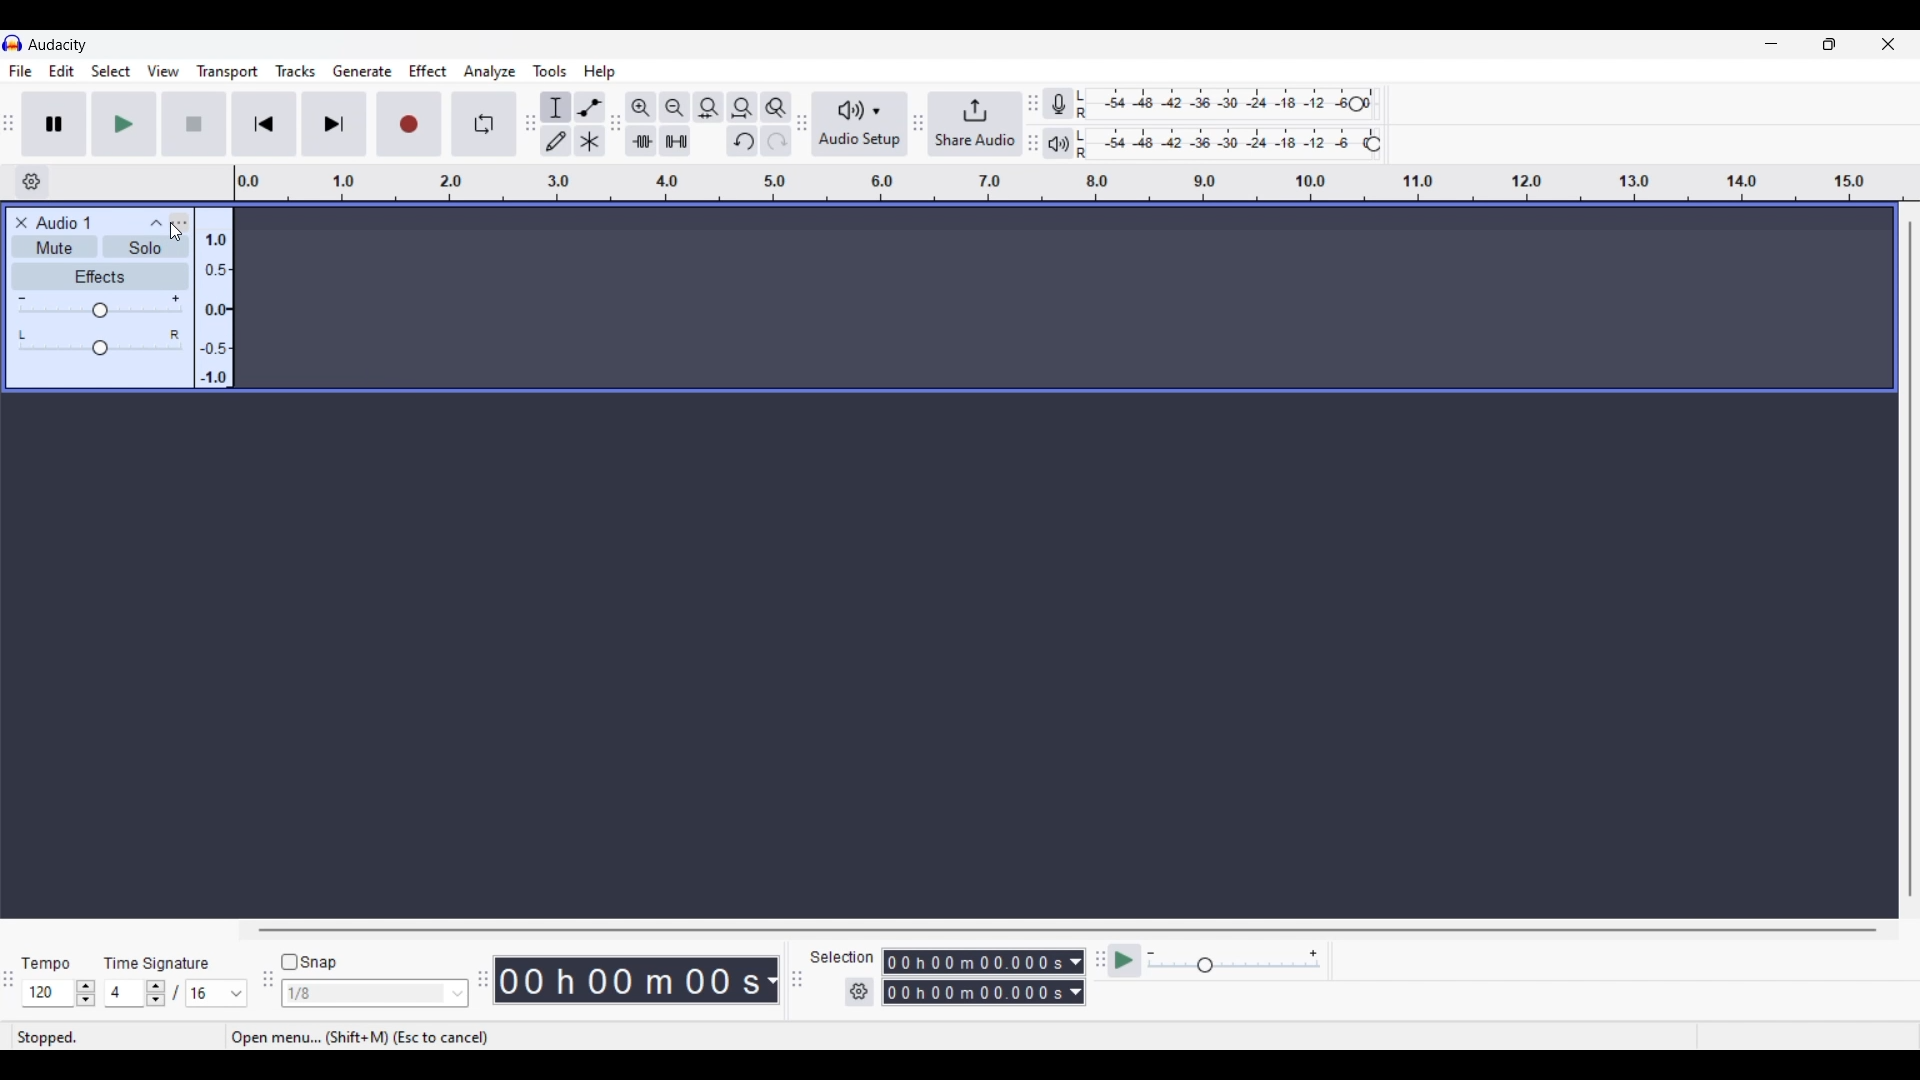 This screenshot has width=1920, height=1080. Describe the element at coordinates (1068, 930) in the screenshot. I see `Horizontal slide bar` at that location.